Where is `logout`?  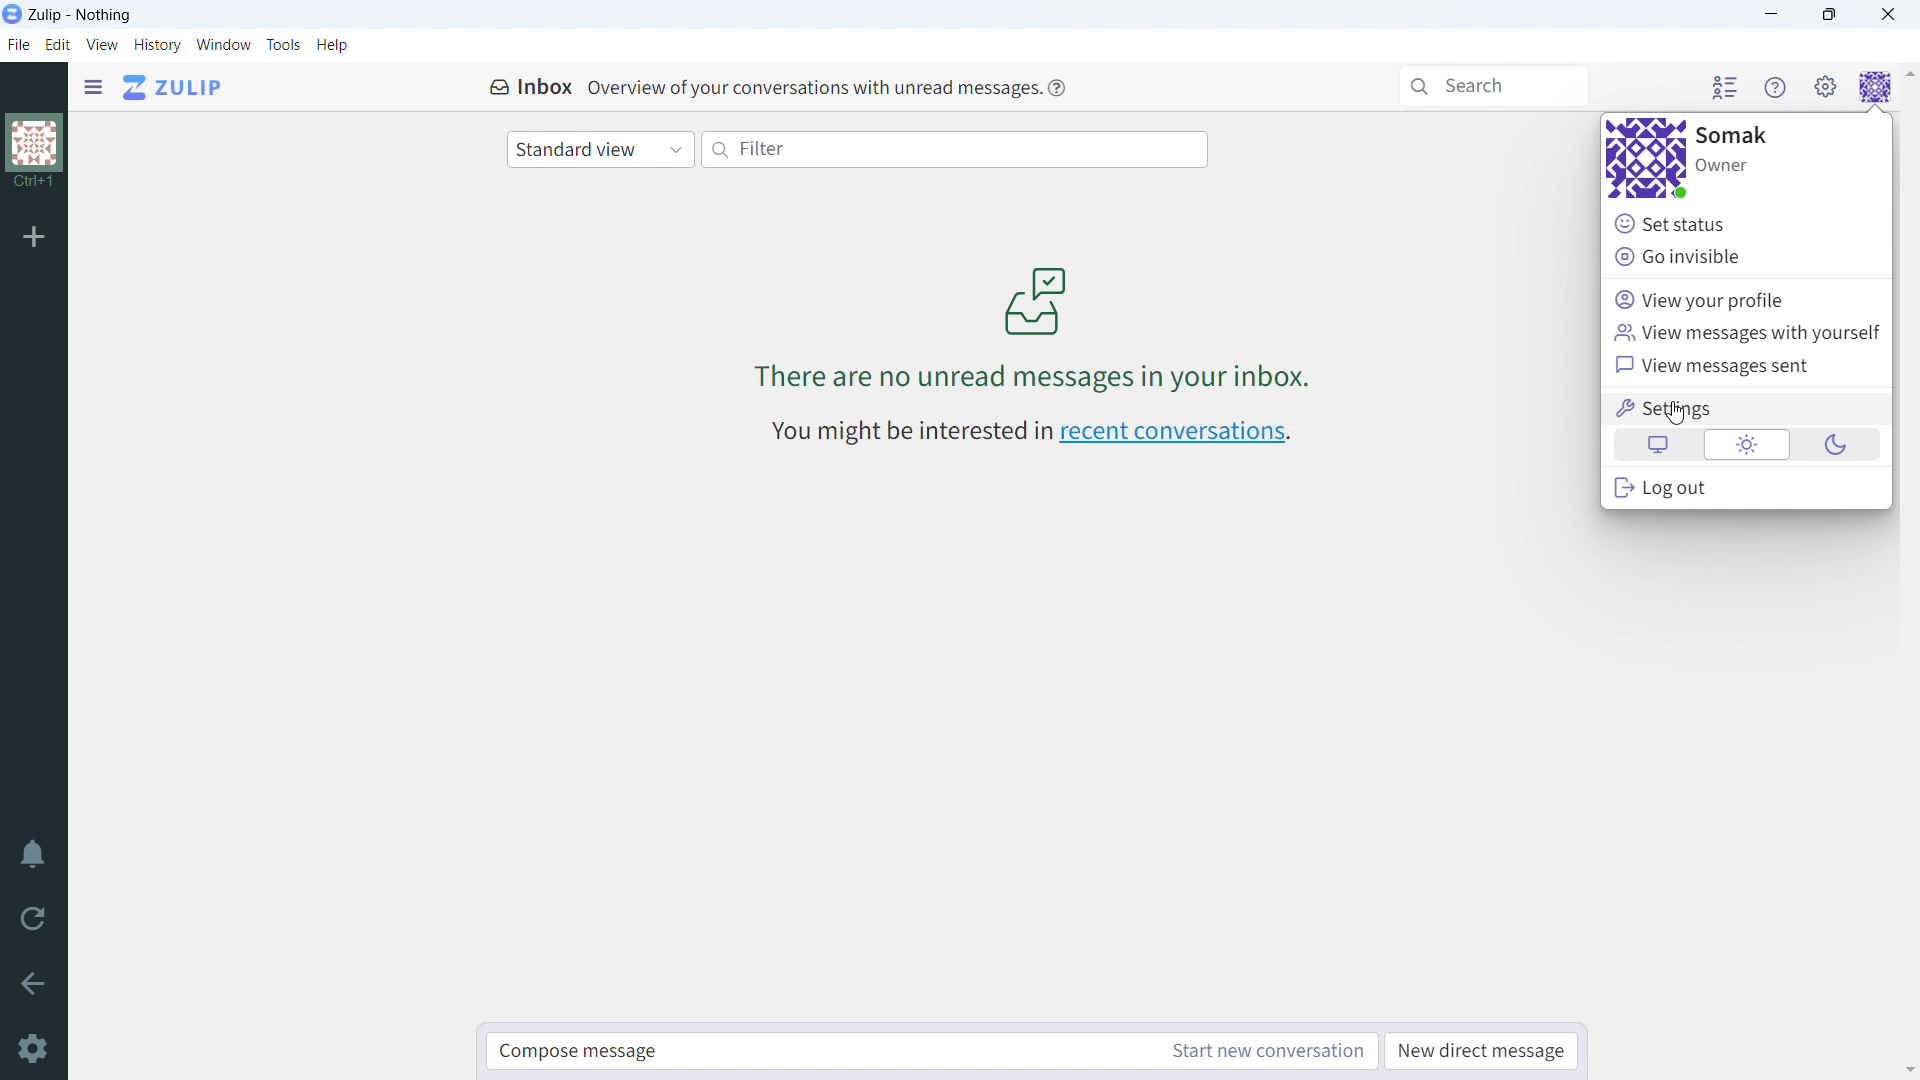 logout is located at coordinates (1746, 488).